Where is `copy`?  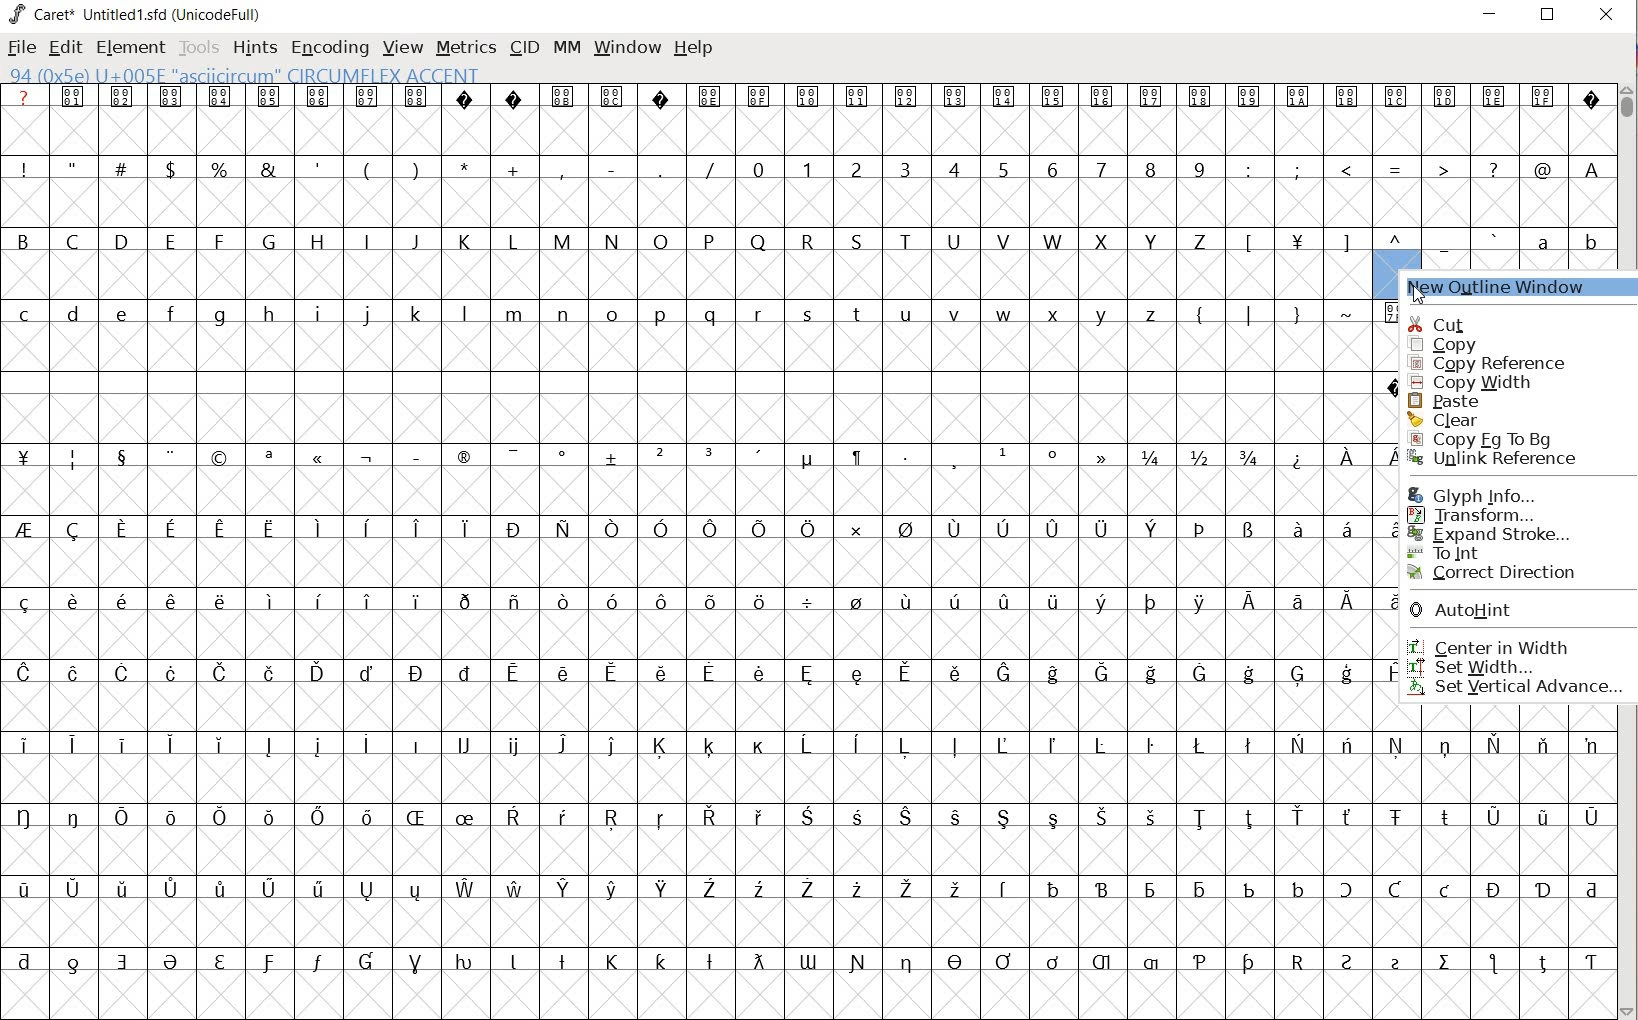
copy is located at coordinates (1481, 344).